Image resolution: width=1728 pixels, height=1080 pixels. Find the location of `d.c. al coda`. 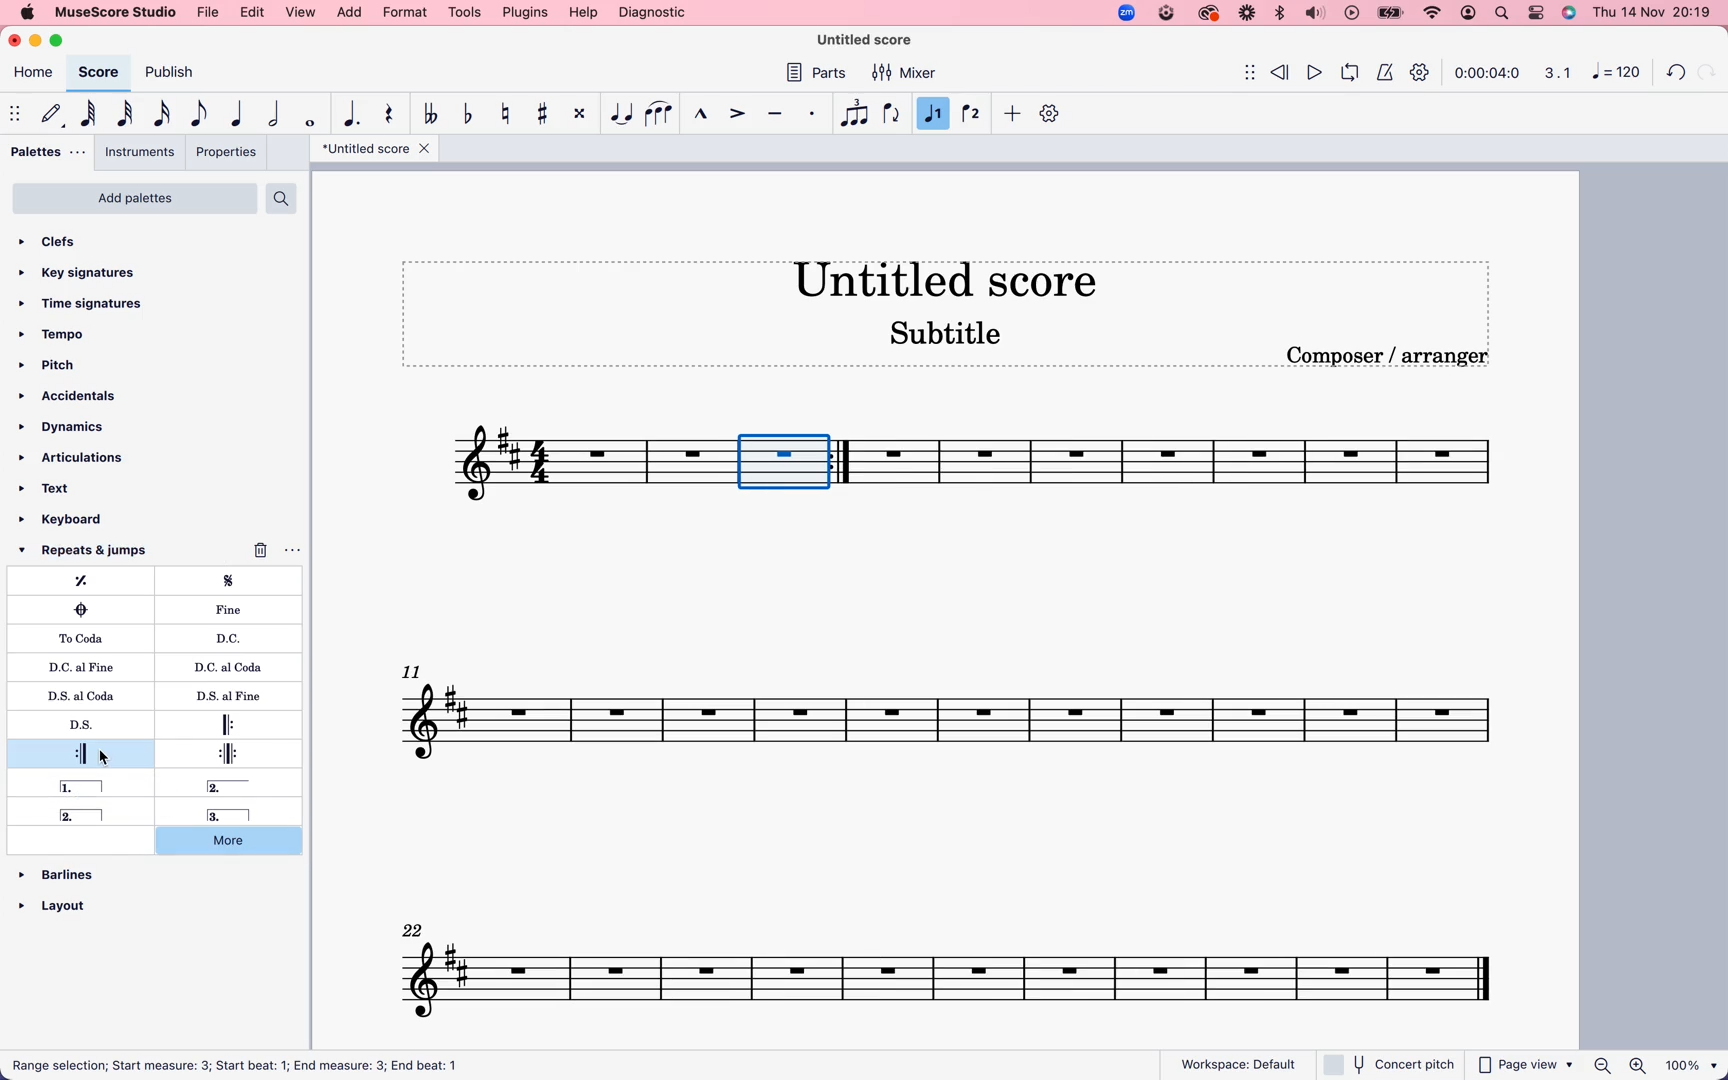

d.c. al coda is located at coordinates (222, 669).